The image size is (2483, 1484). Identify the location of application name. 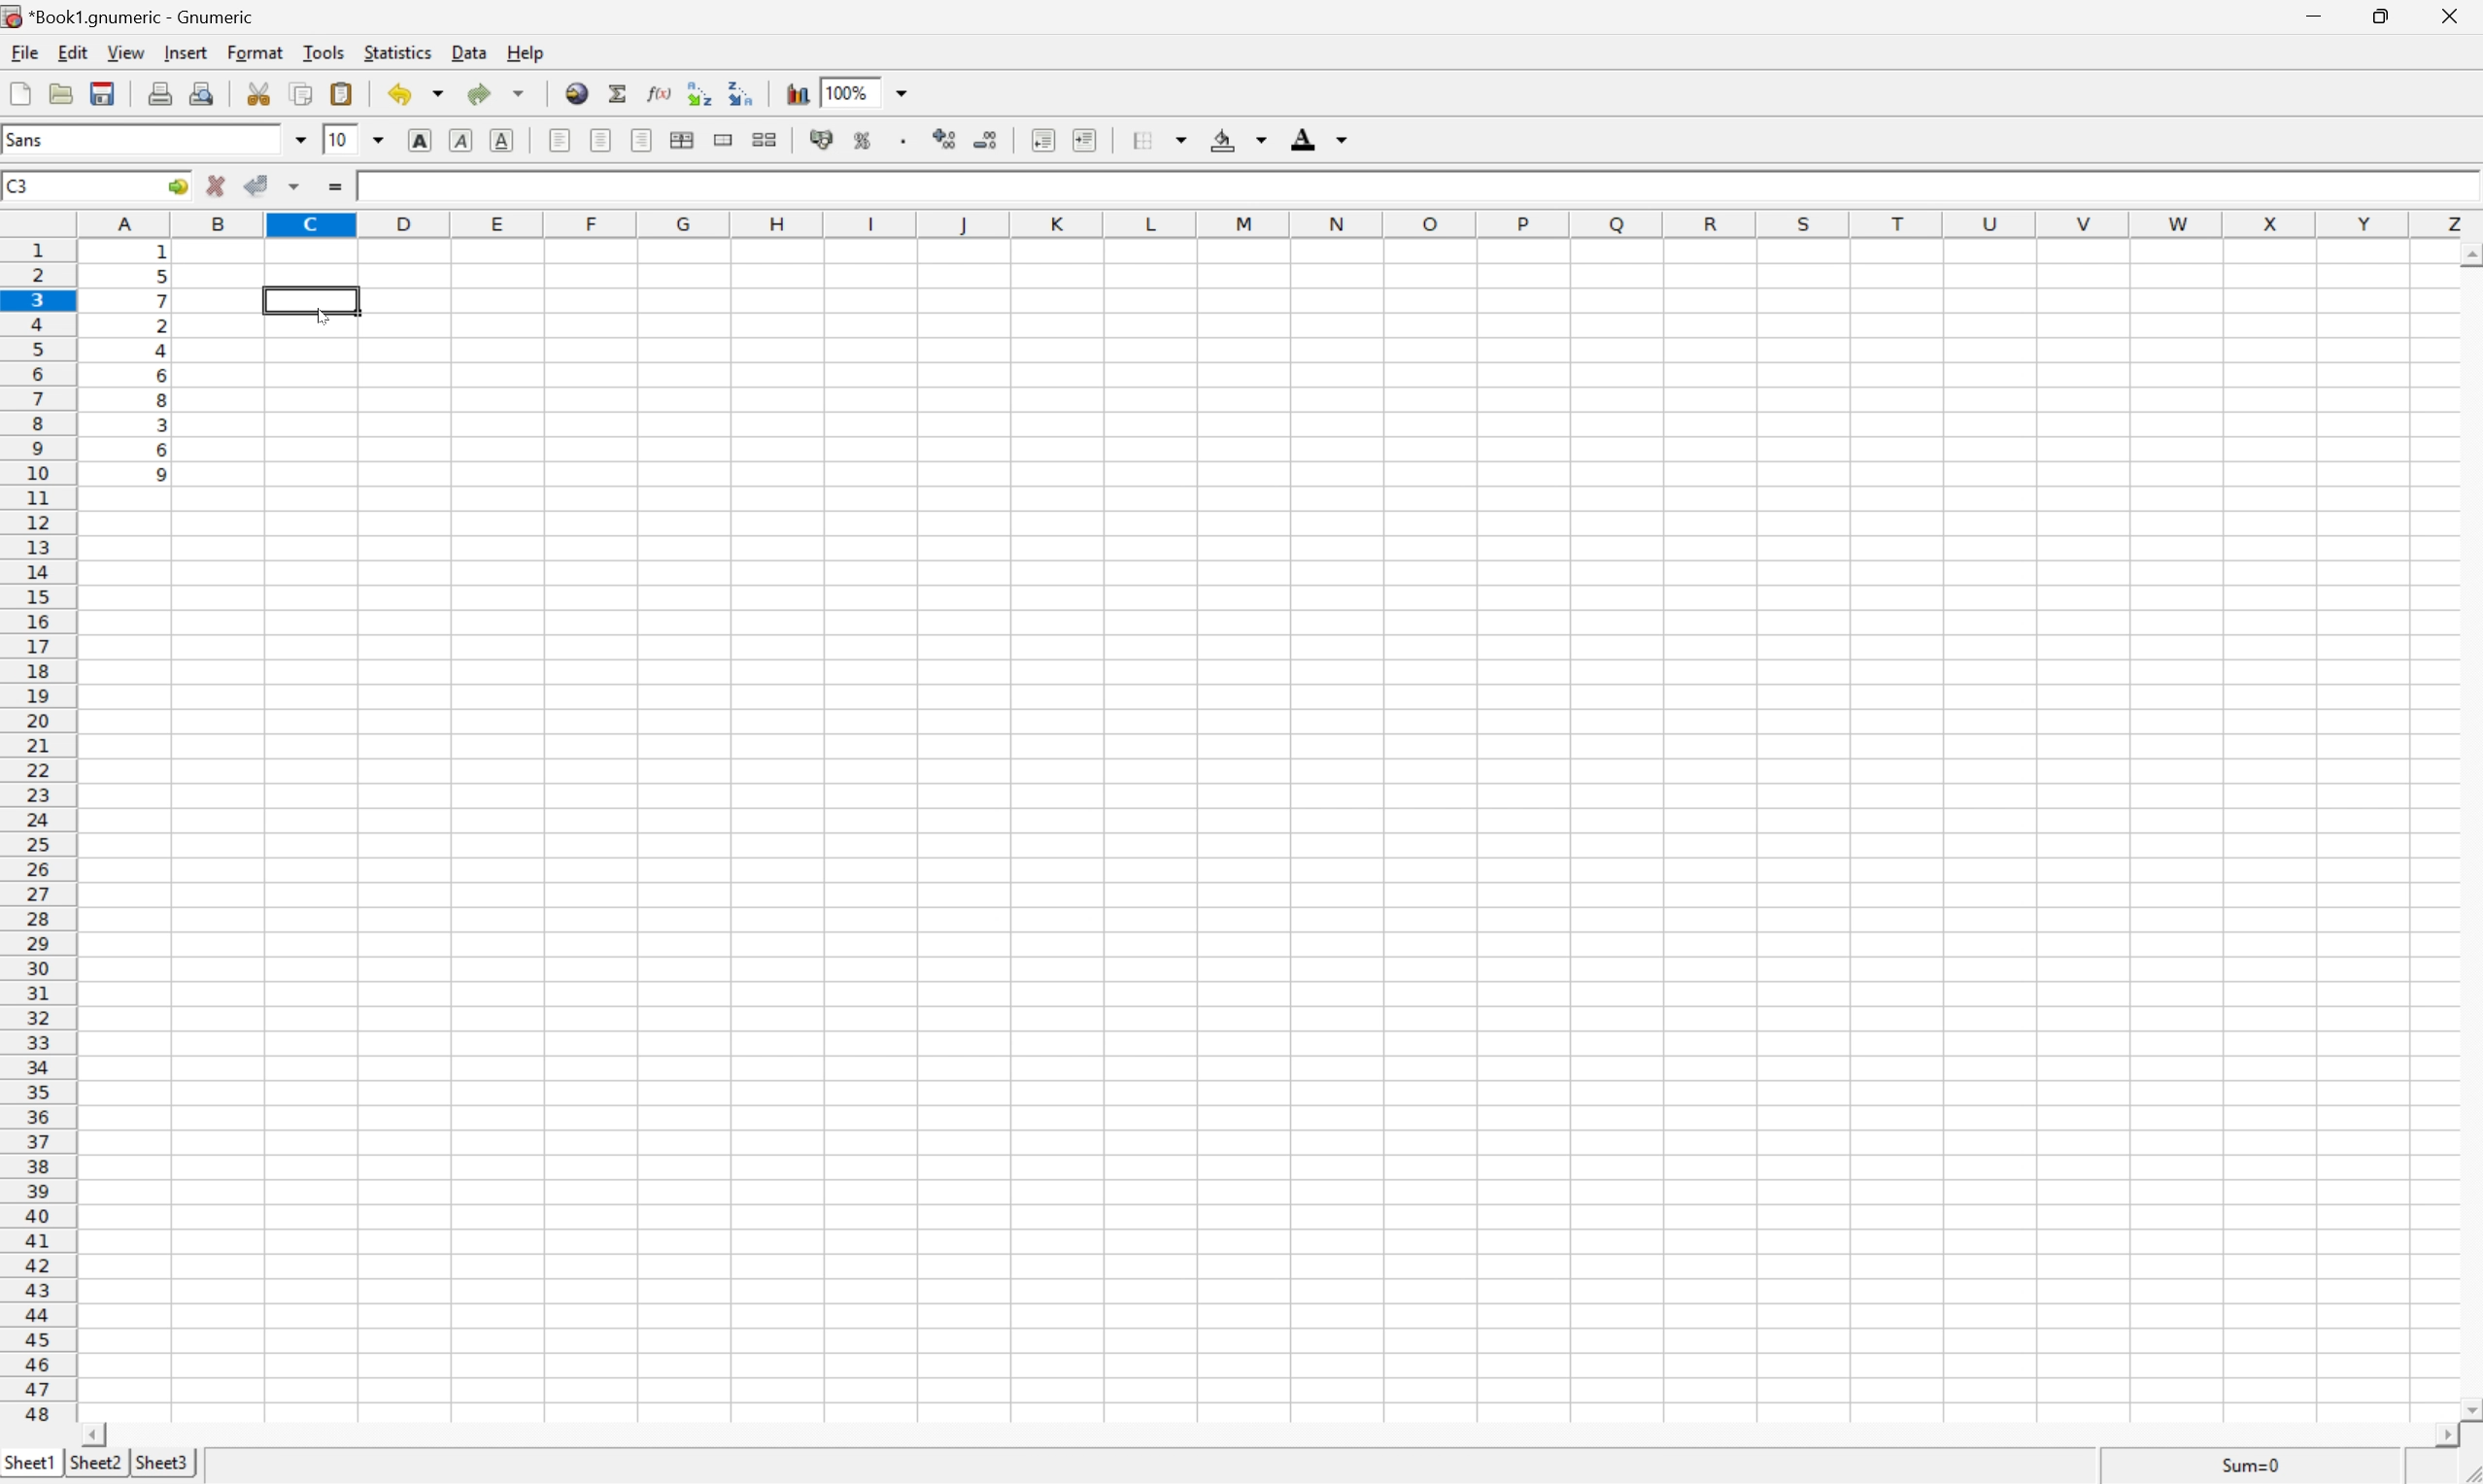
(143, 14).